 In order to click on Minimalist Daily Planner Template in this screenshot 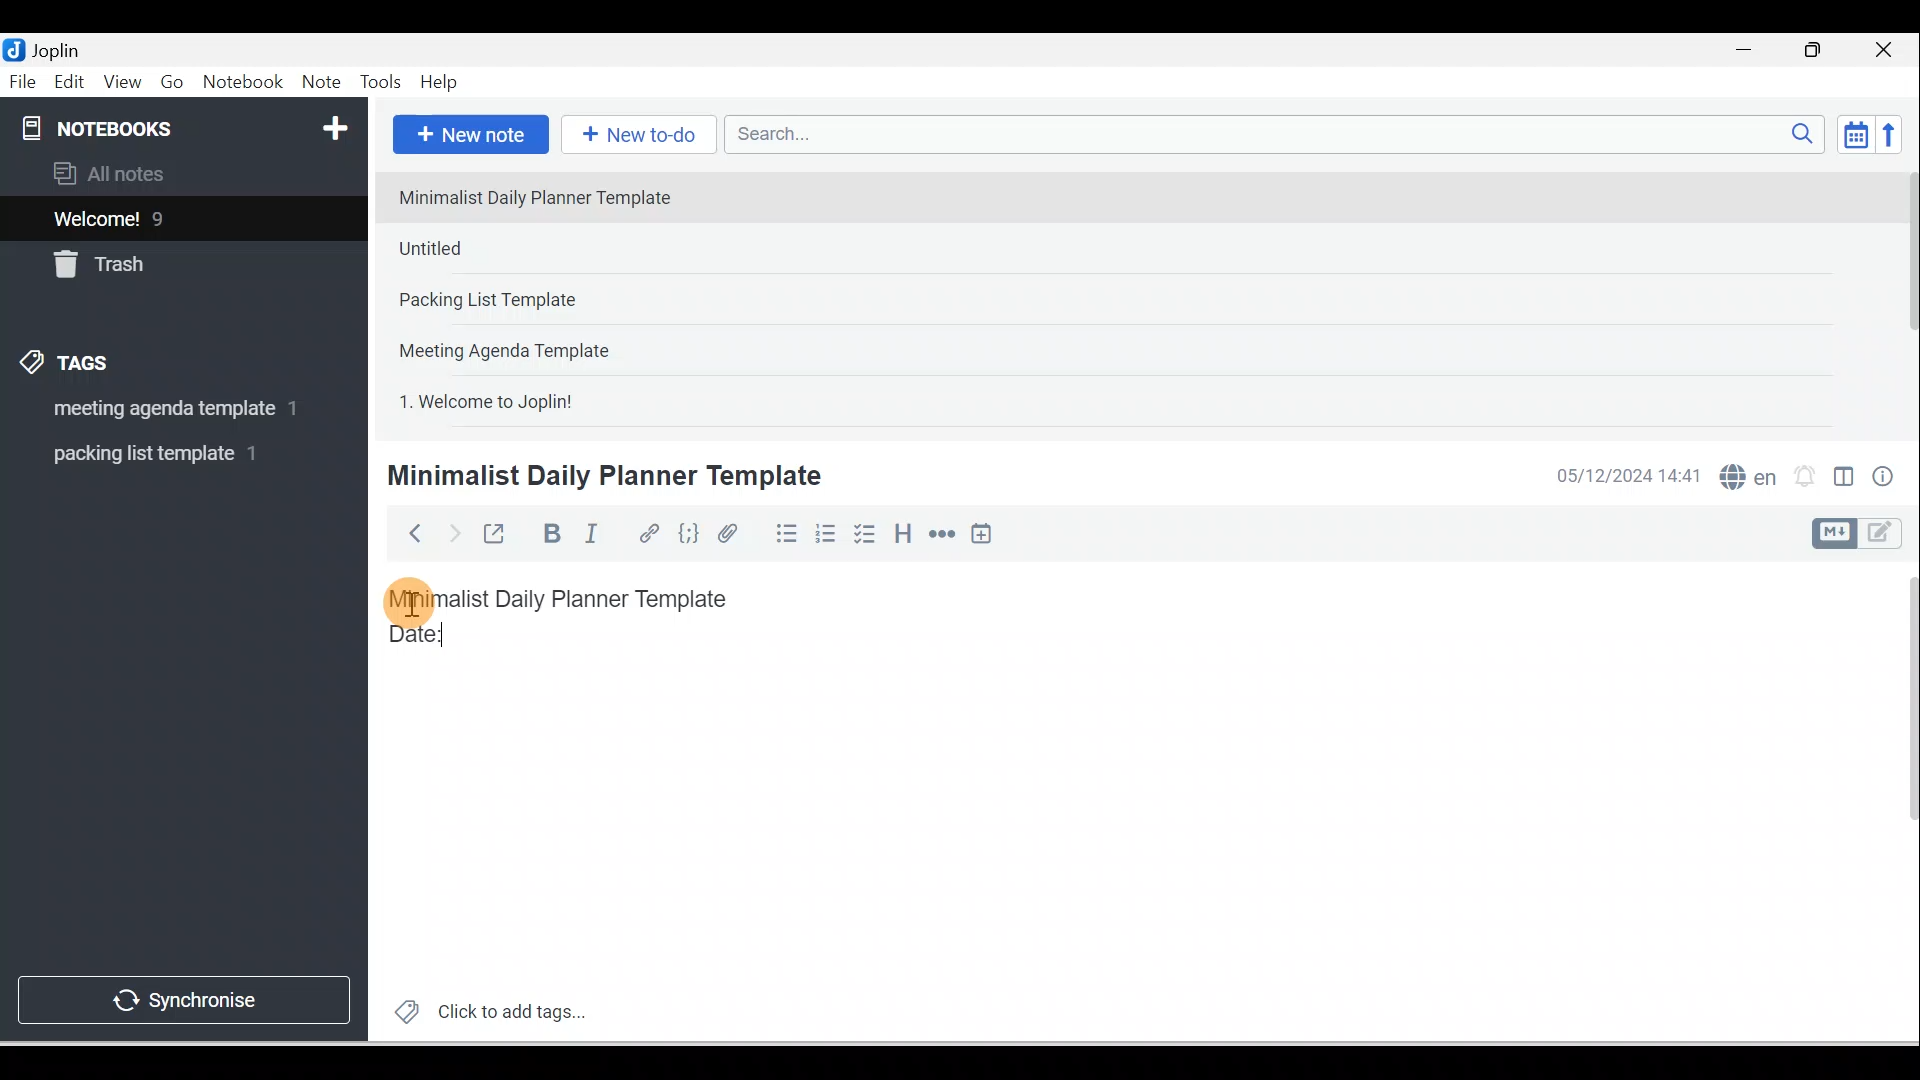, I will do `click(611, 474)`.